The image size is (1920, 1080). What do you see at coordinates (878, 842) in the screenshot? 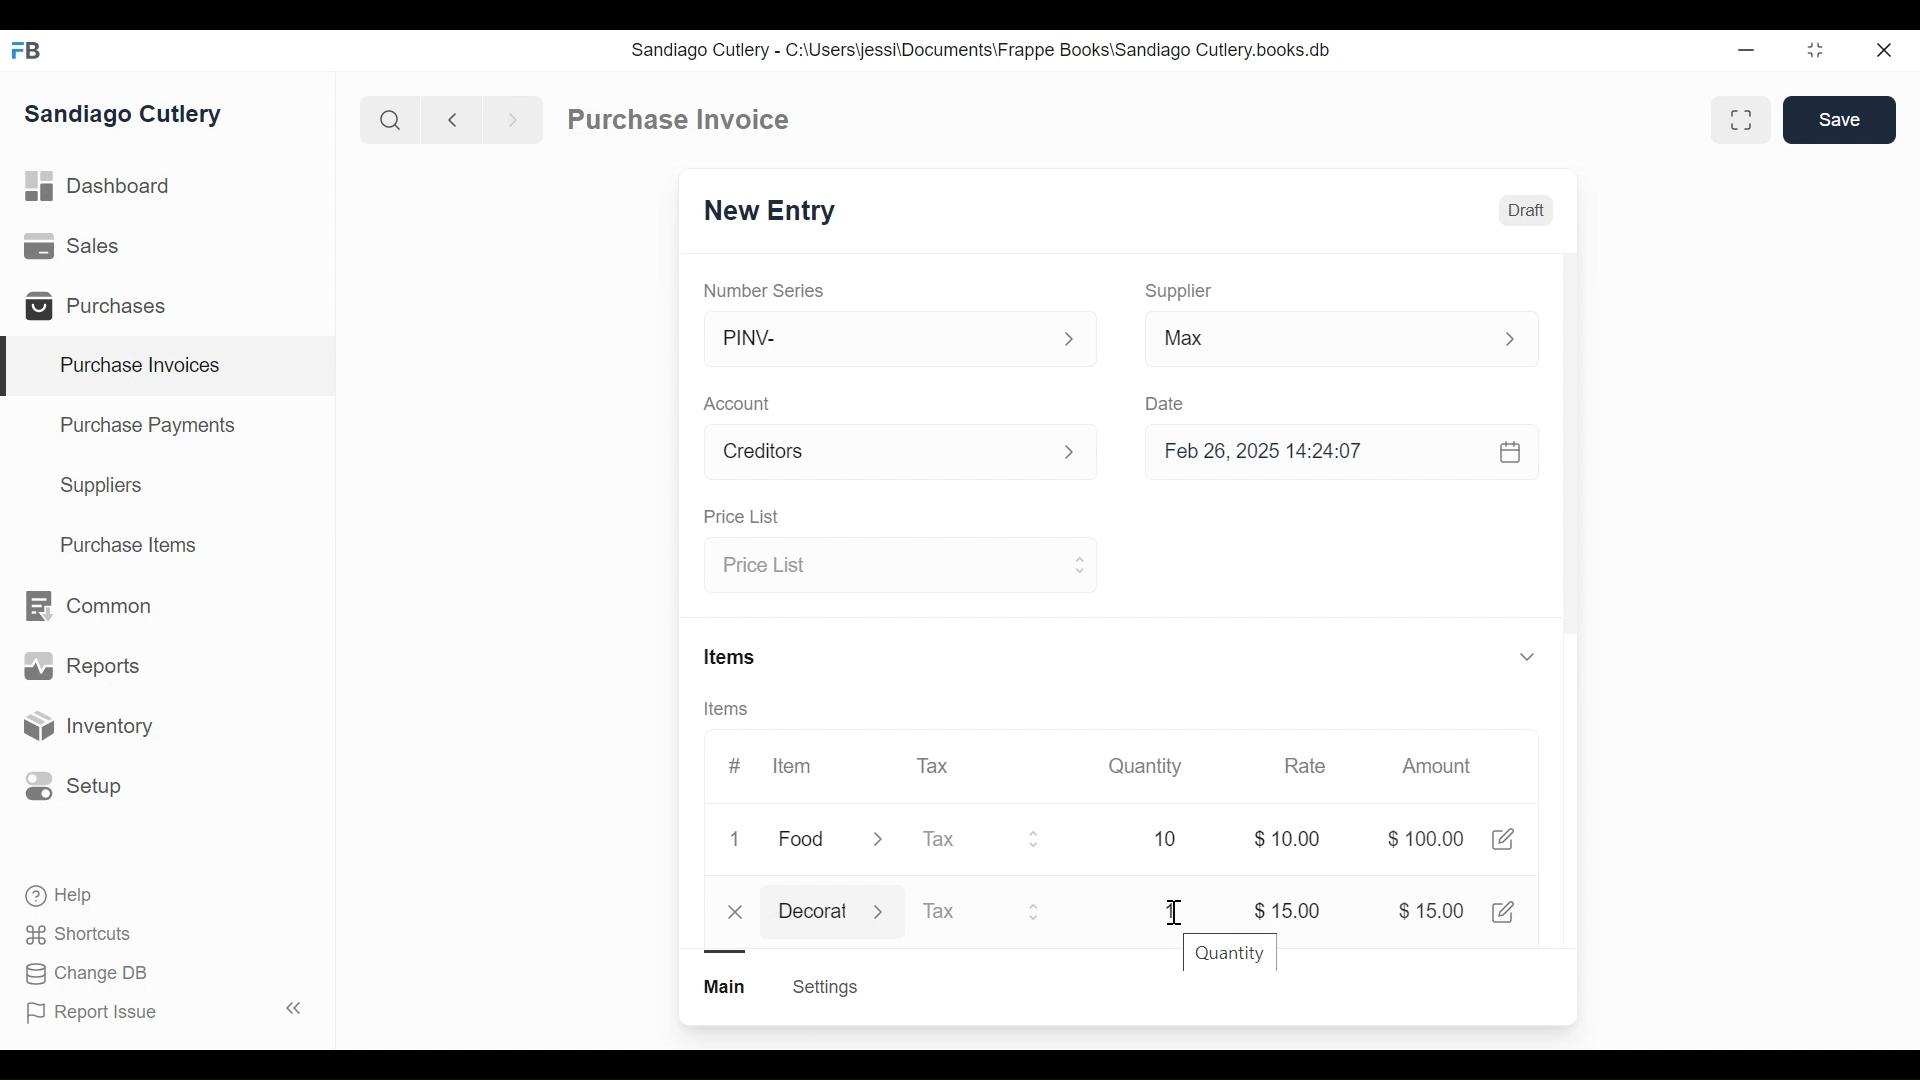
I see `Expand` at bounding box center [878, 842].